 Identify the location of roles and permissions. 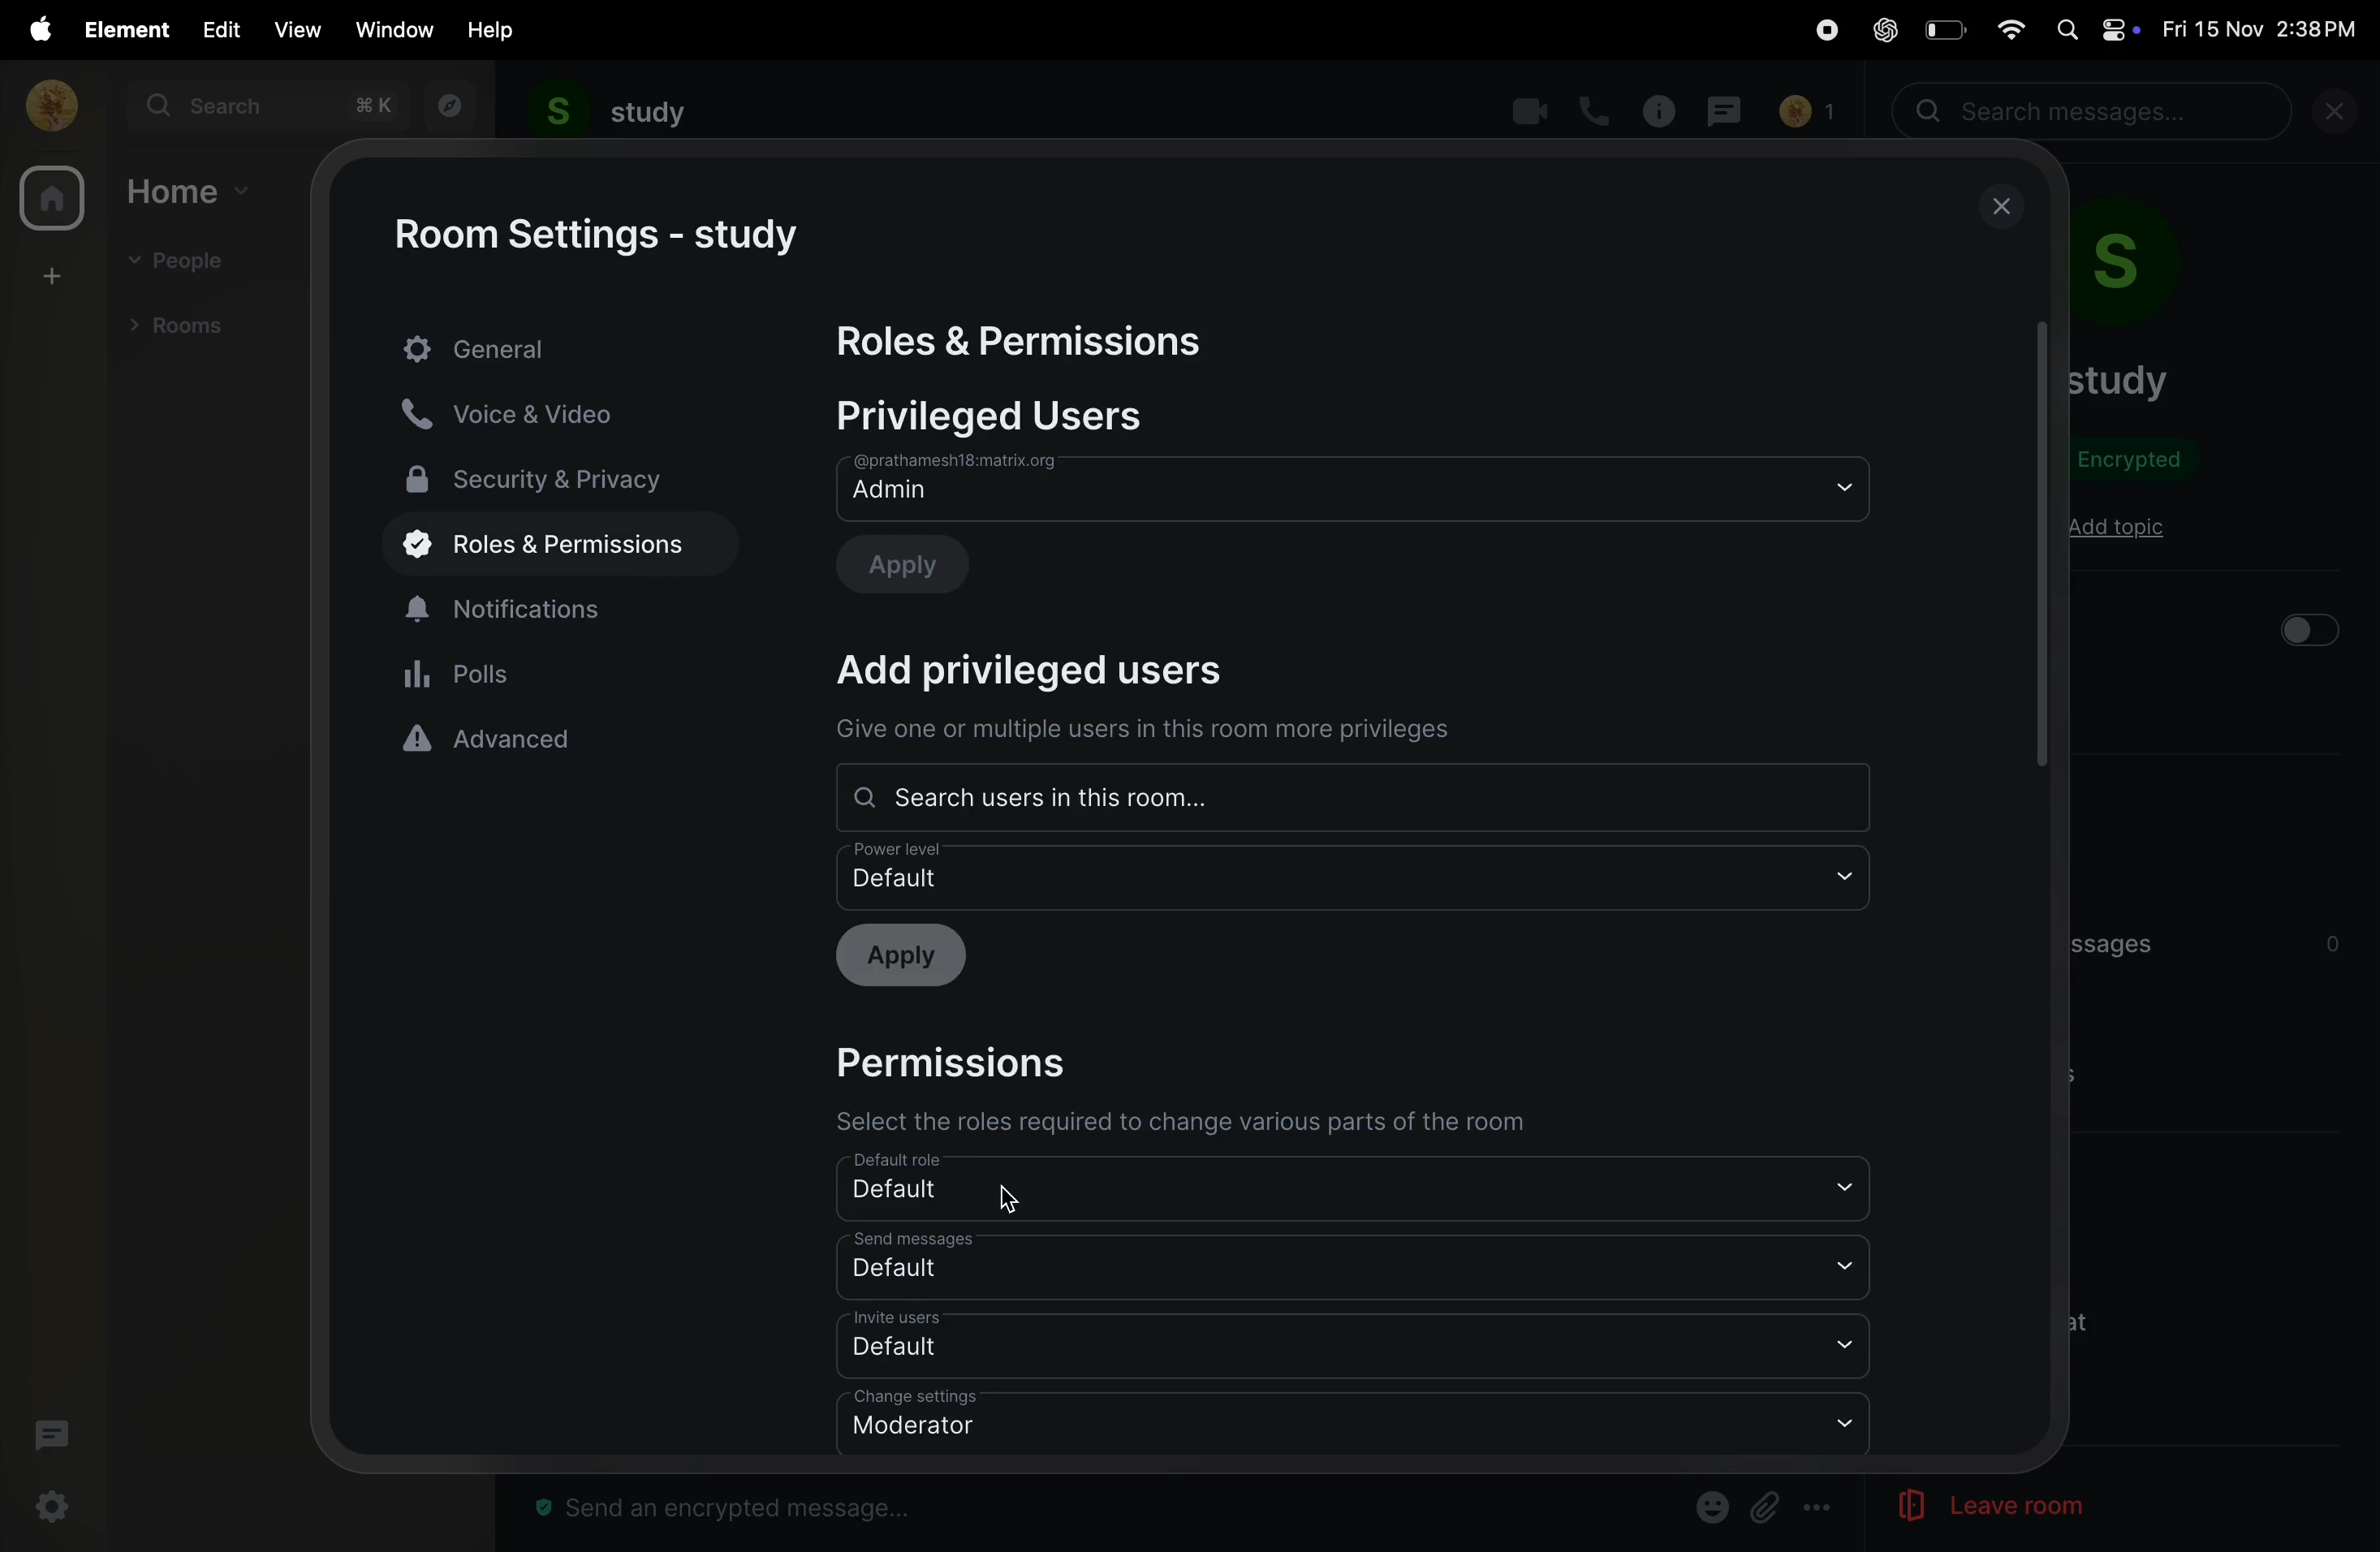
(546, 547).